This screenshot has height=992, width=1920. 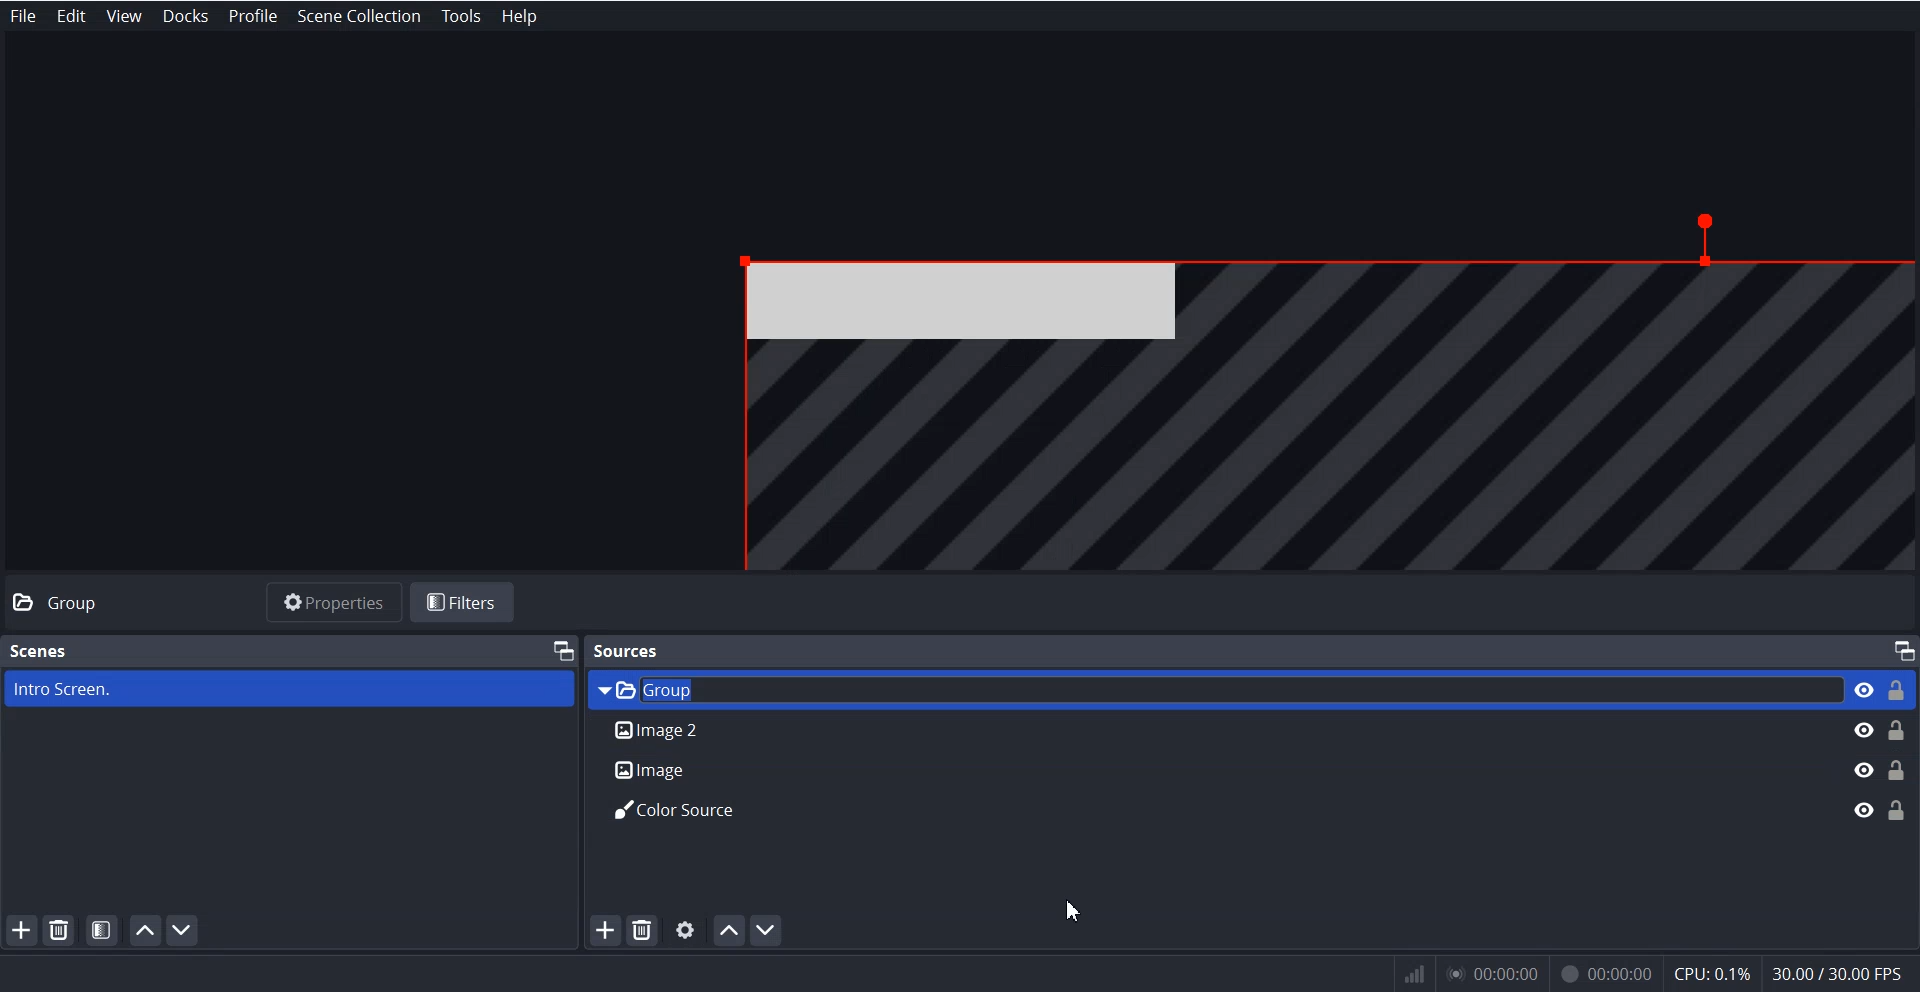 I want to click on Remove Selected Source, so click(x=642, y=931).